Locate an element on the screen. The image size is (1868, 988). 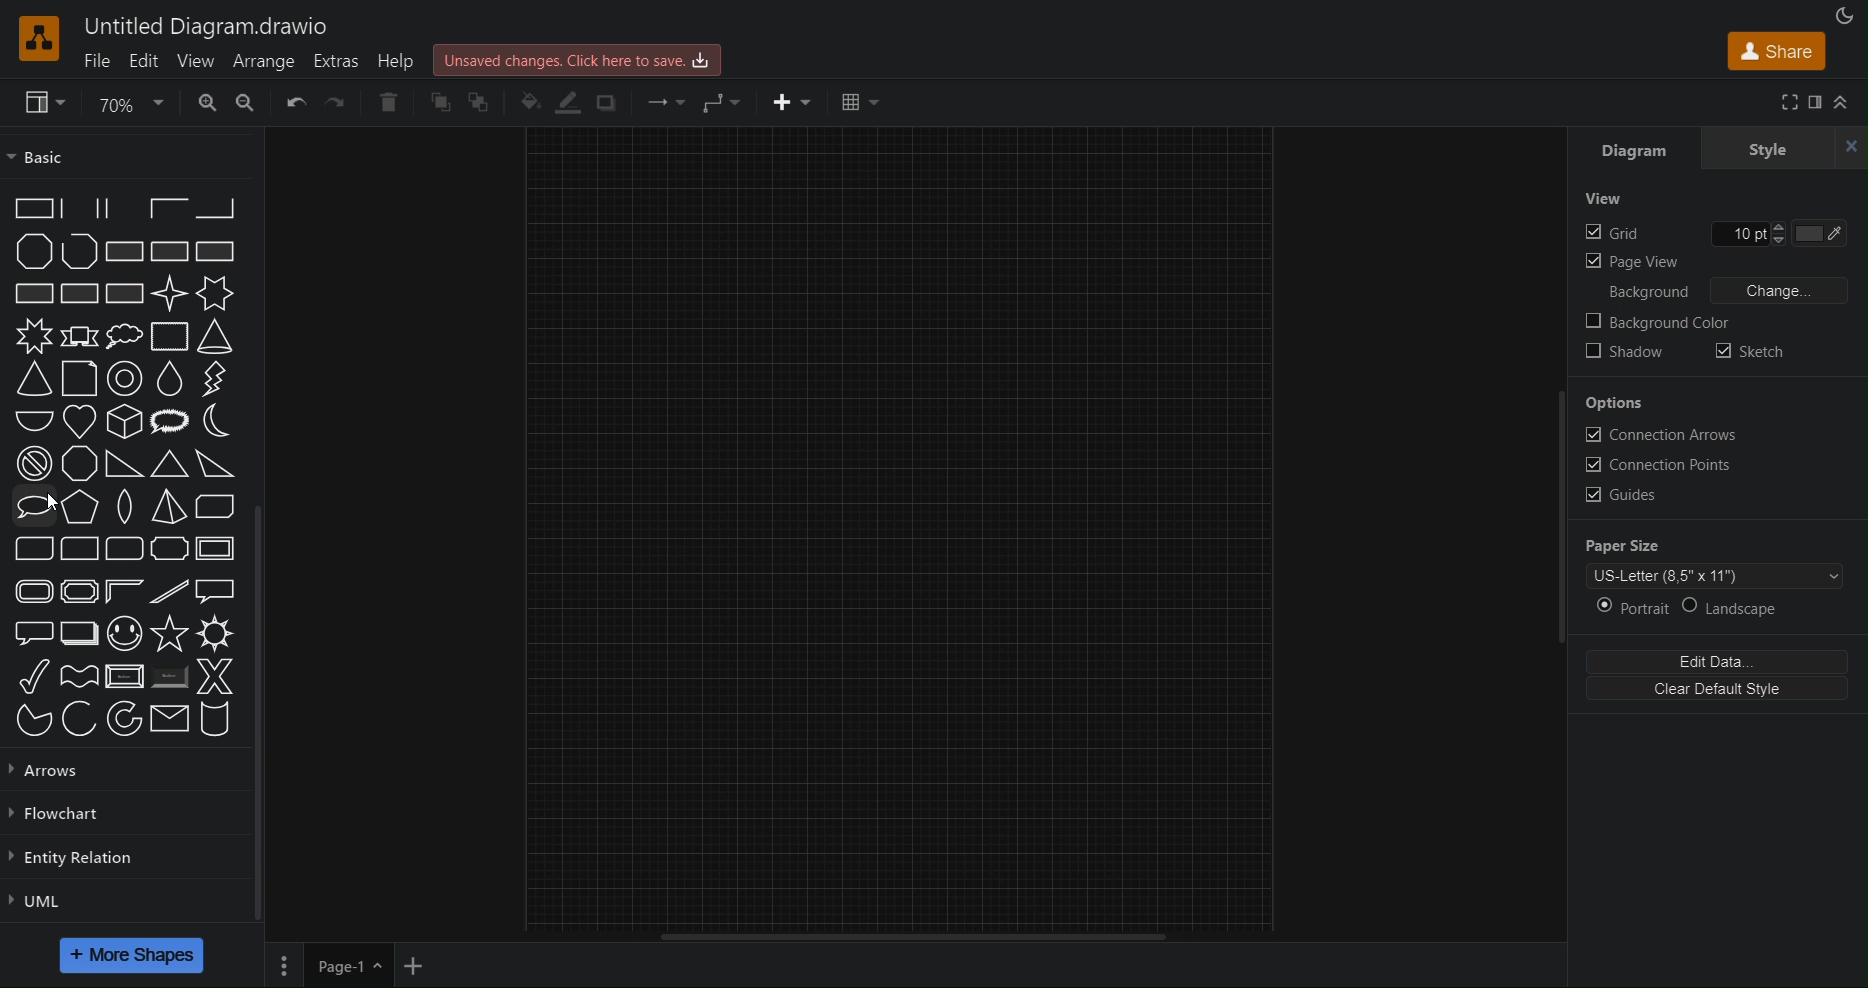
Rectangle with Grid Full is located at coordinates (79, 294).